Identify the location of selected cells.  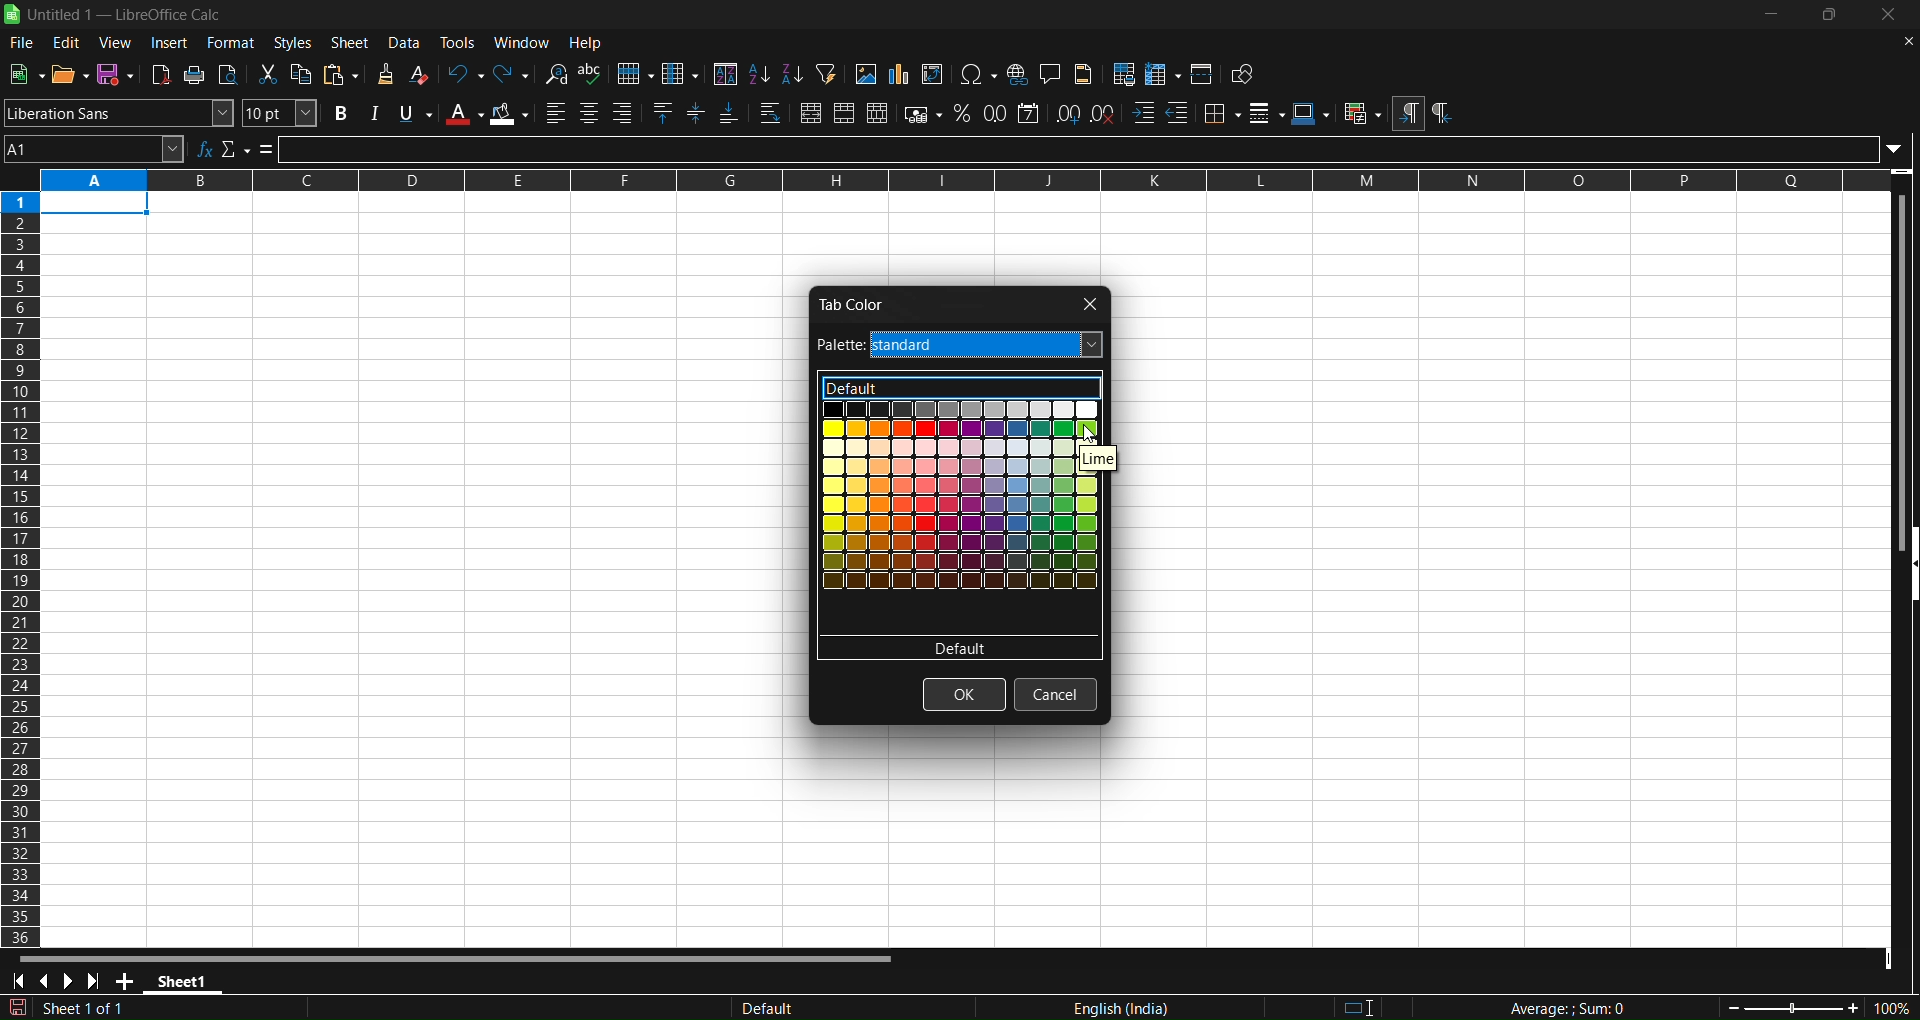
(95, 205).